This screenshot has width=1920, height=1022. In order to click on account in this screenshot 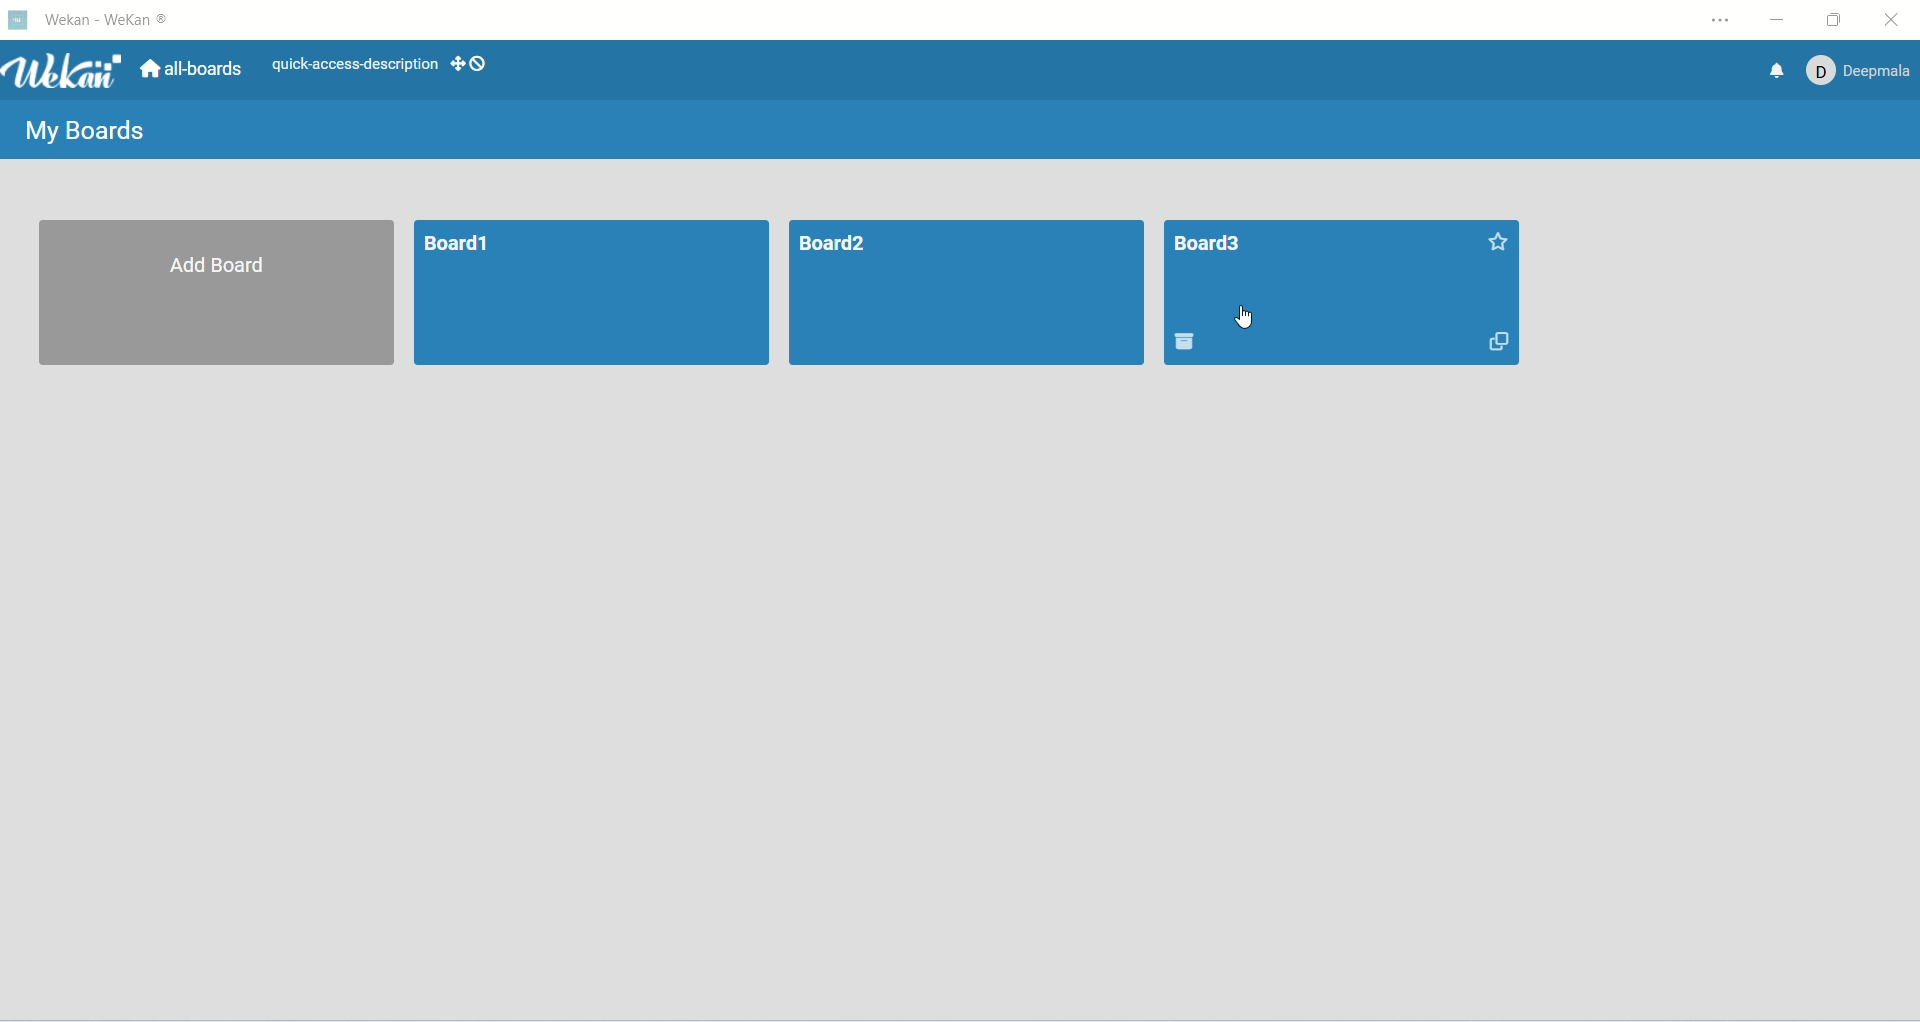, I will do `click(1853, 71)`.